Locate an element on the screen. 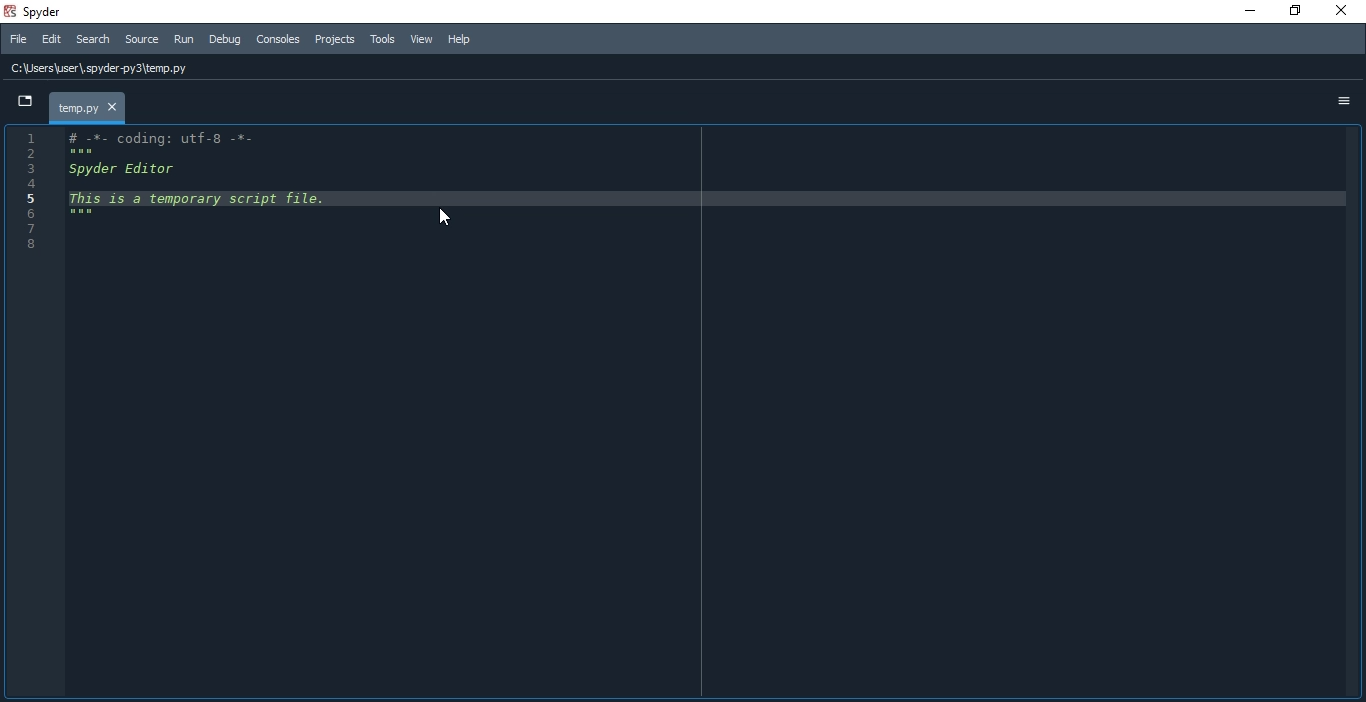 Image resolution: width=1366 pixels, height=702 pixels. Edit is located at coordinates (50, 41).